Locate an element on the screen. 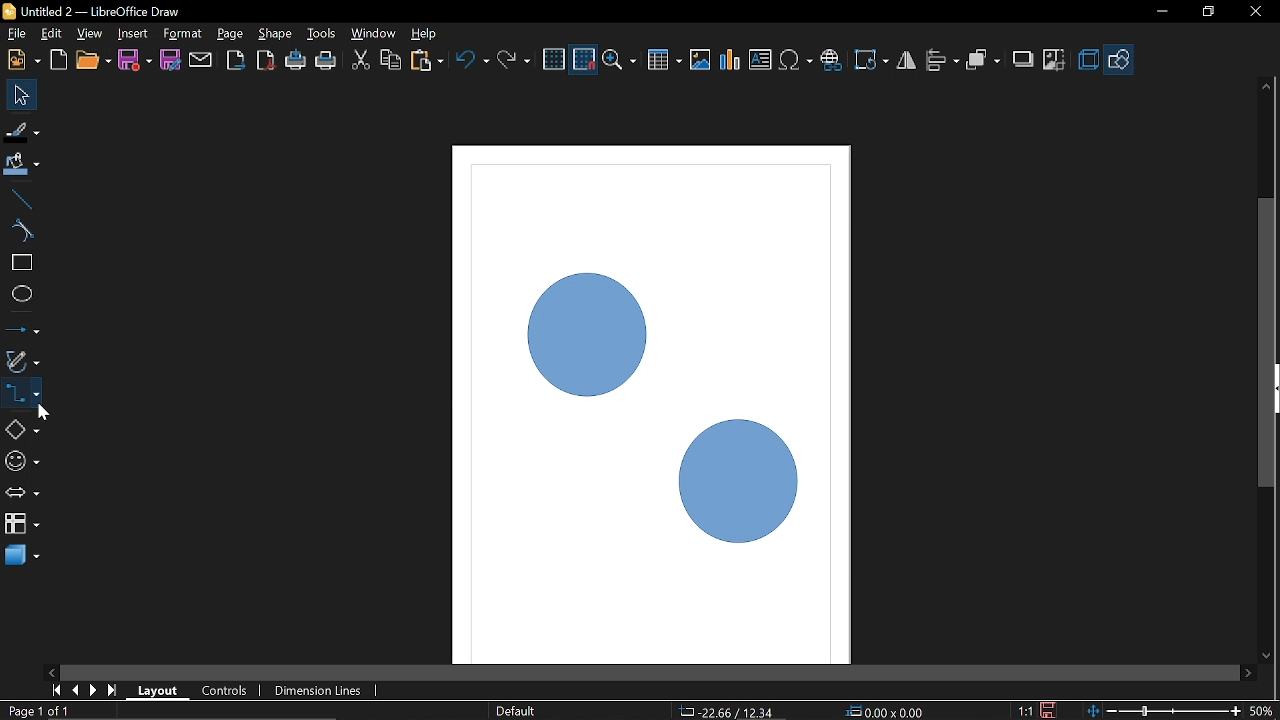 Image resolution: width=1280 pixels, height=720 pixels. Allign is located at coordinates (942, 62).